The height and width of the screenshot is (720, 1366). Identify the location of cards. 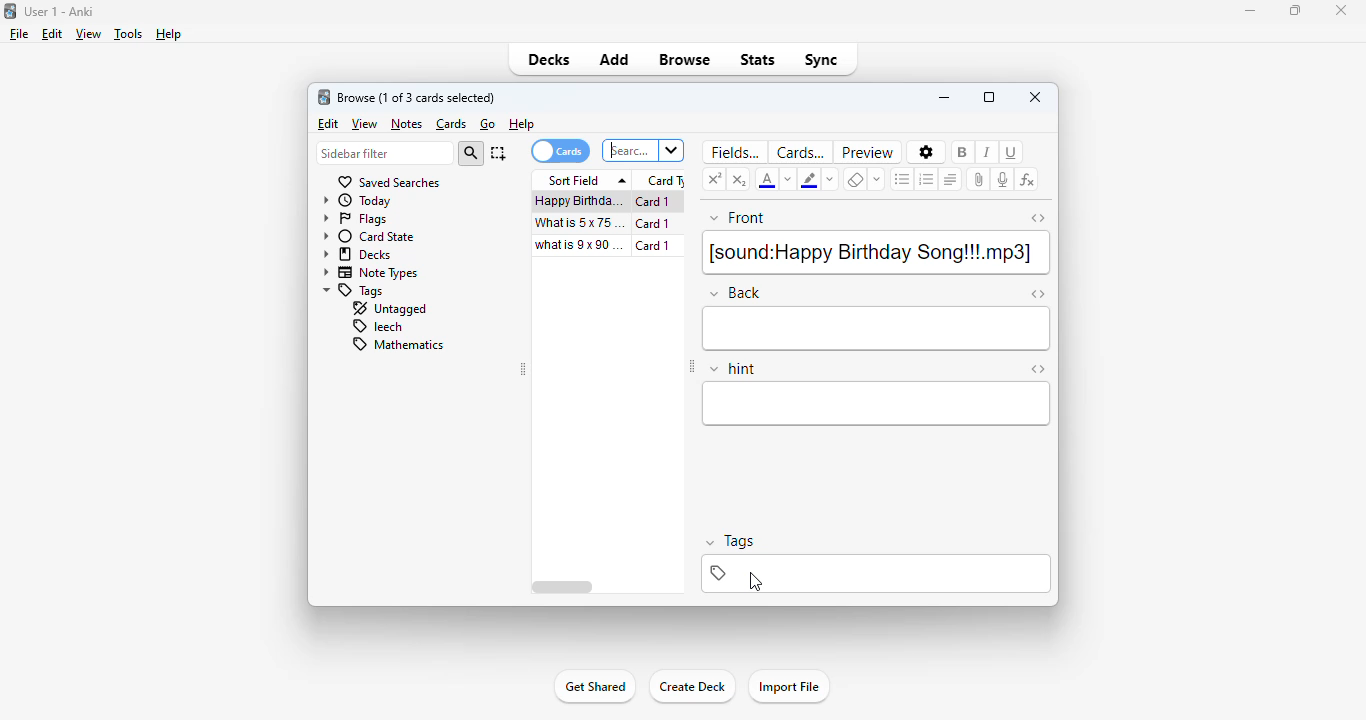
(800, 152).